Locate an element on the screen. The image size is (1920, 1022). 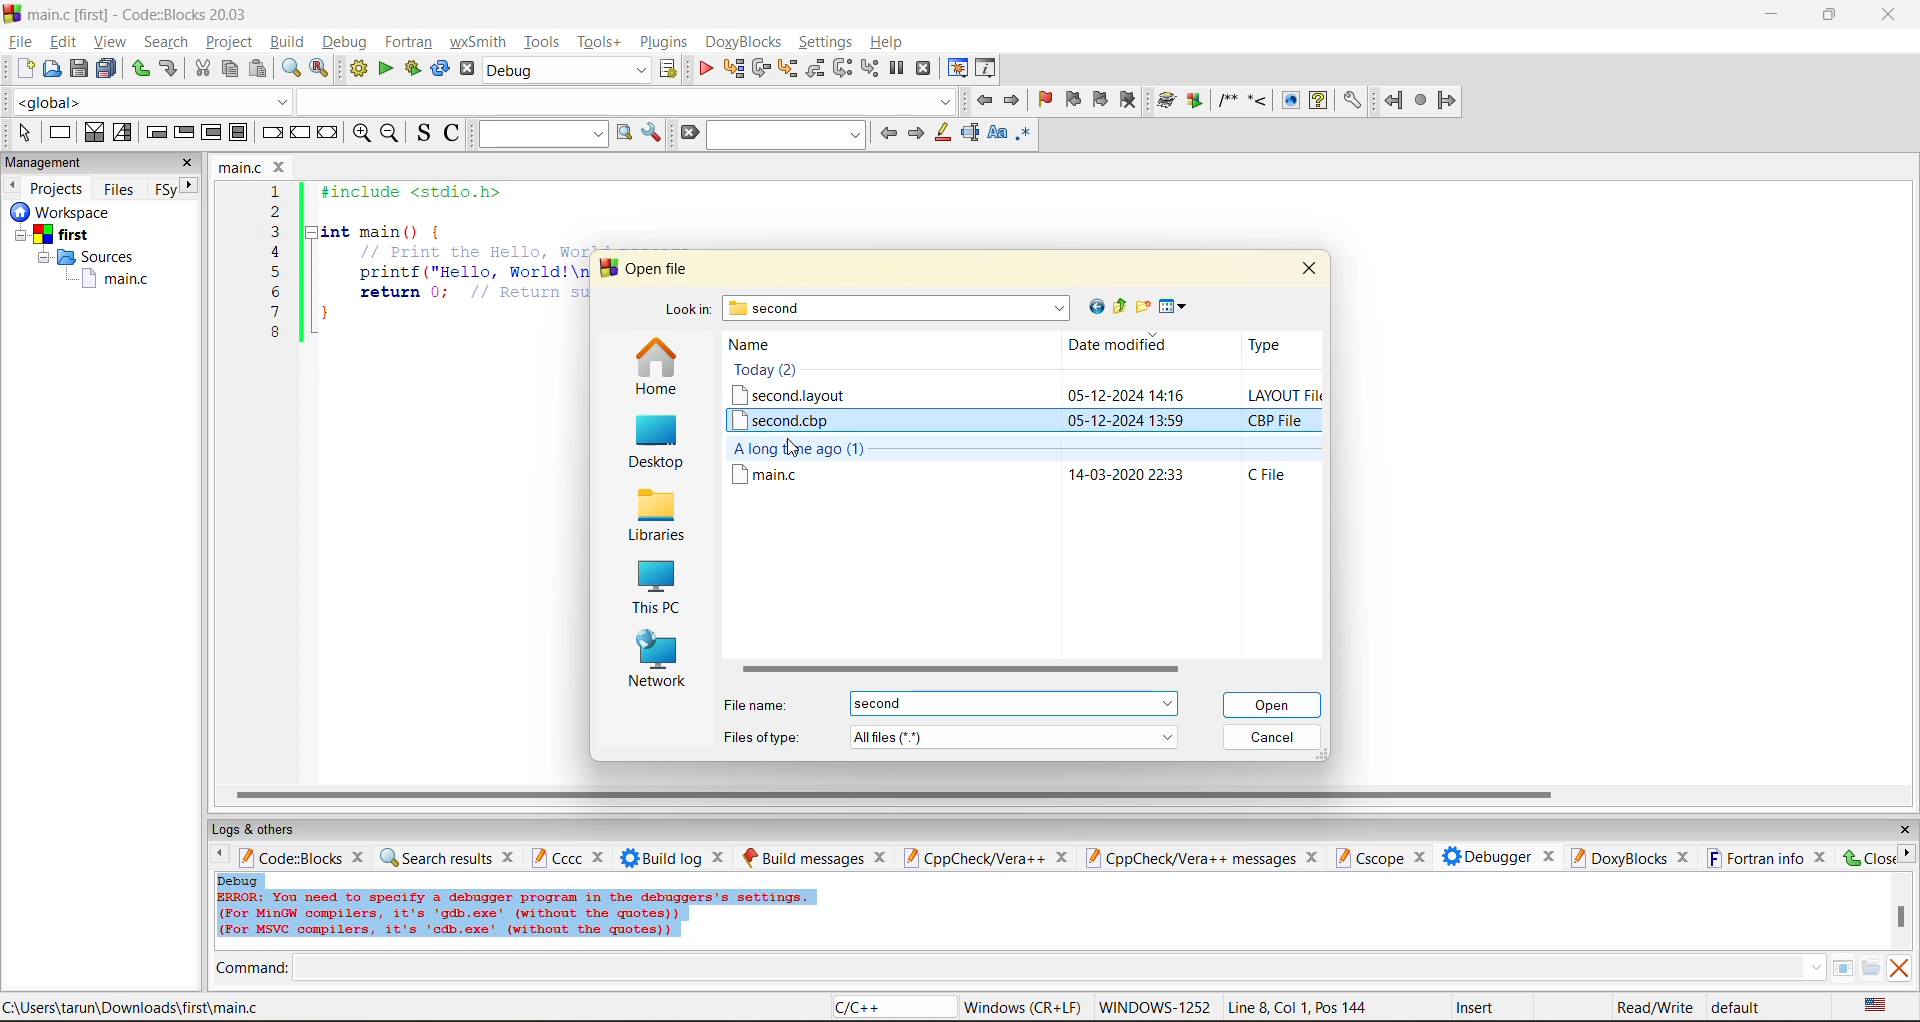
help is located at coordinates (1318, 100).